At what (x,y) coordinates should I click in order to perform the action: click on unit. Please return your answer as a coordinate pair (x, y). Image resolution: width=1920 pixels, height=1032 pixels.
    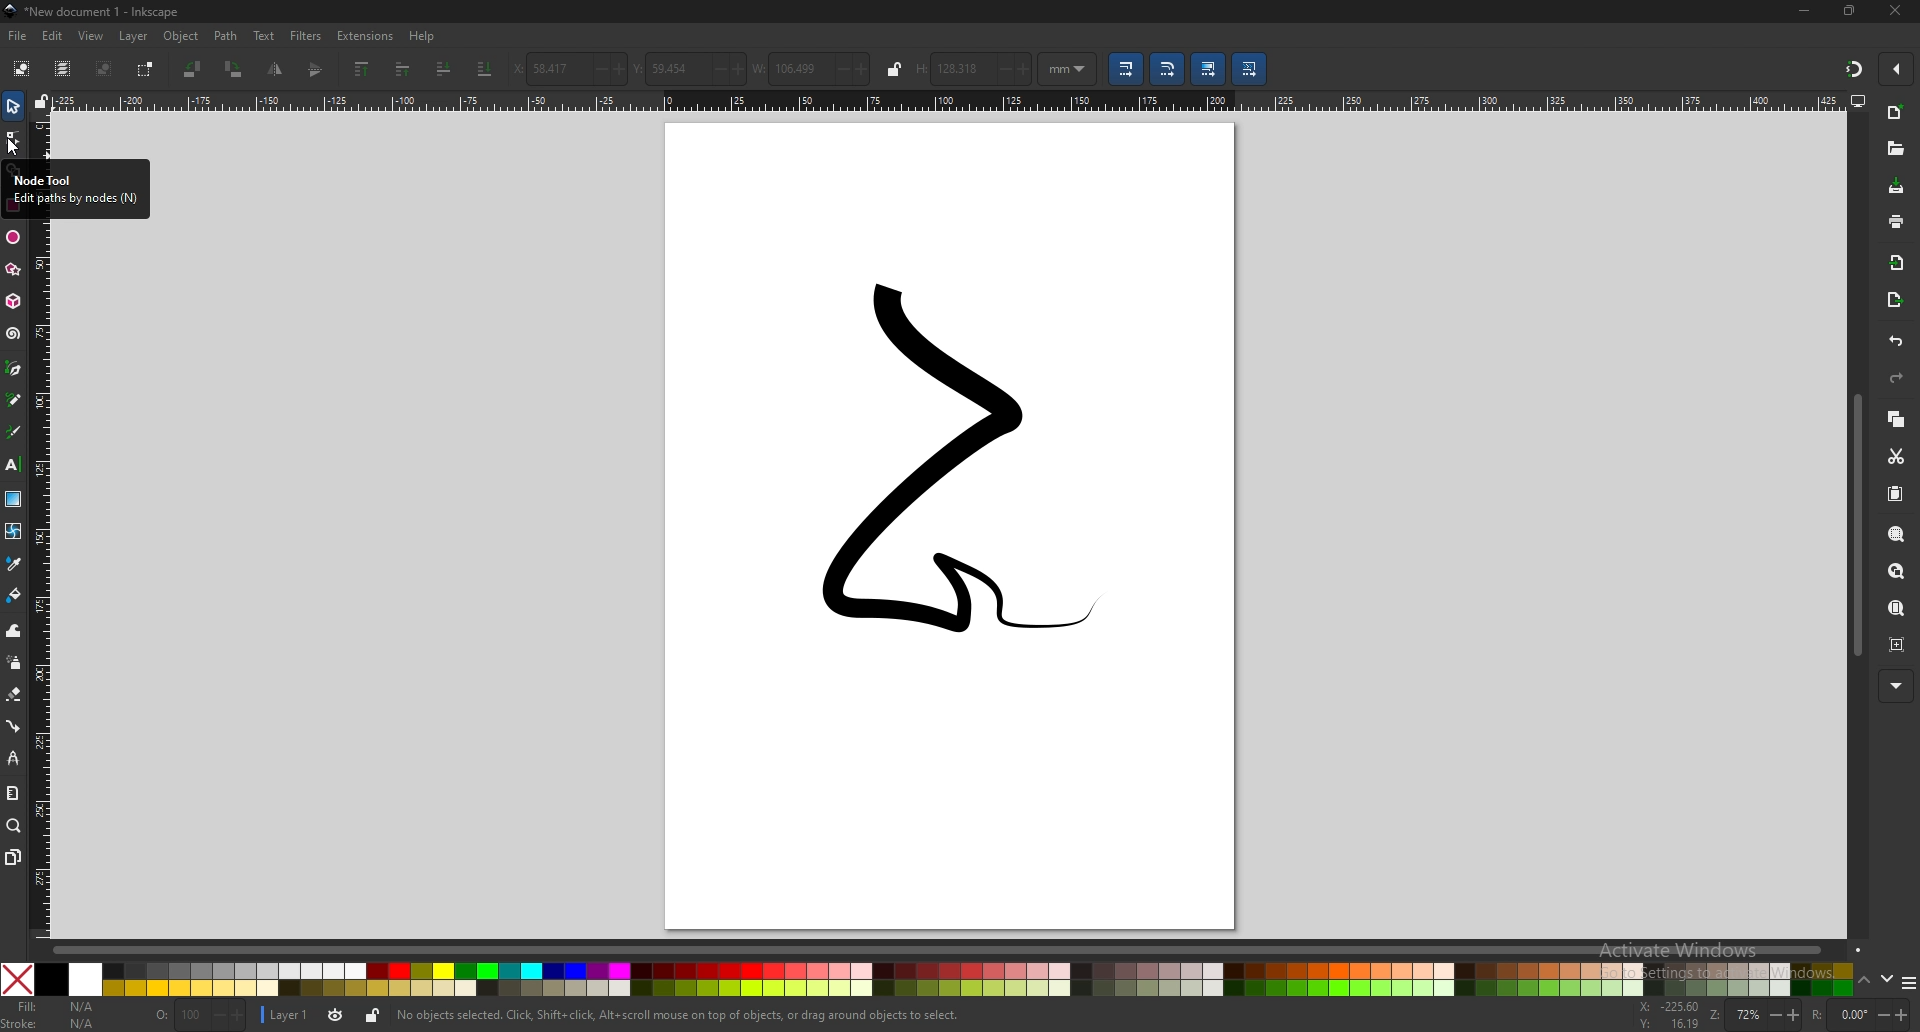
    Looking at the image, I should click on (1068, 68).